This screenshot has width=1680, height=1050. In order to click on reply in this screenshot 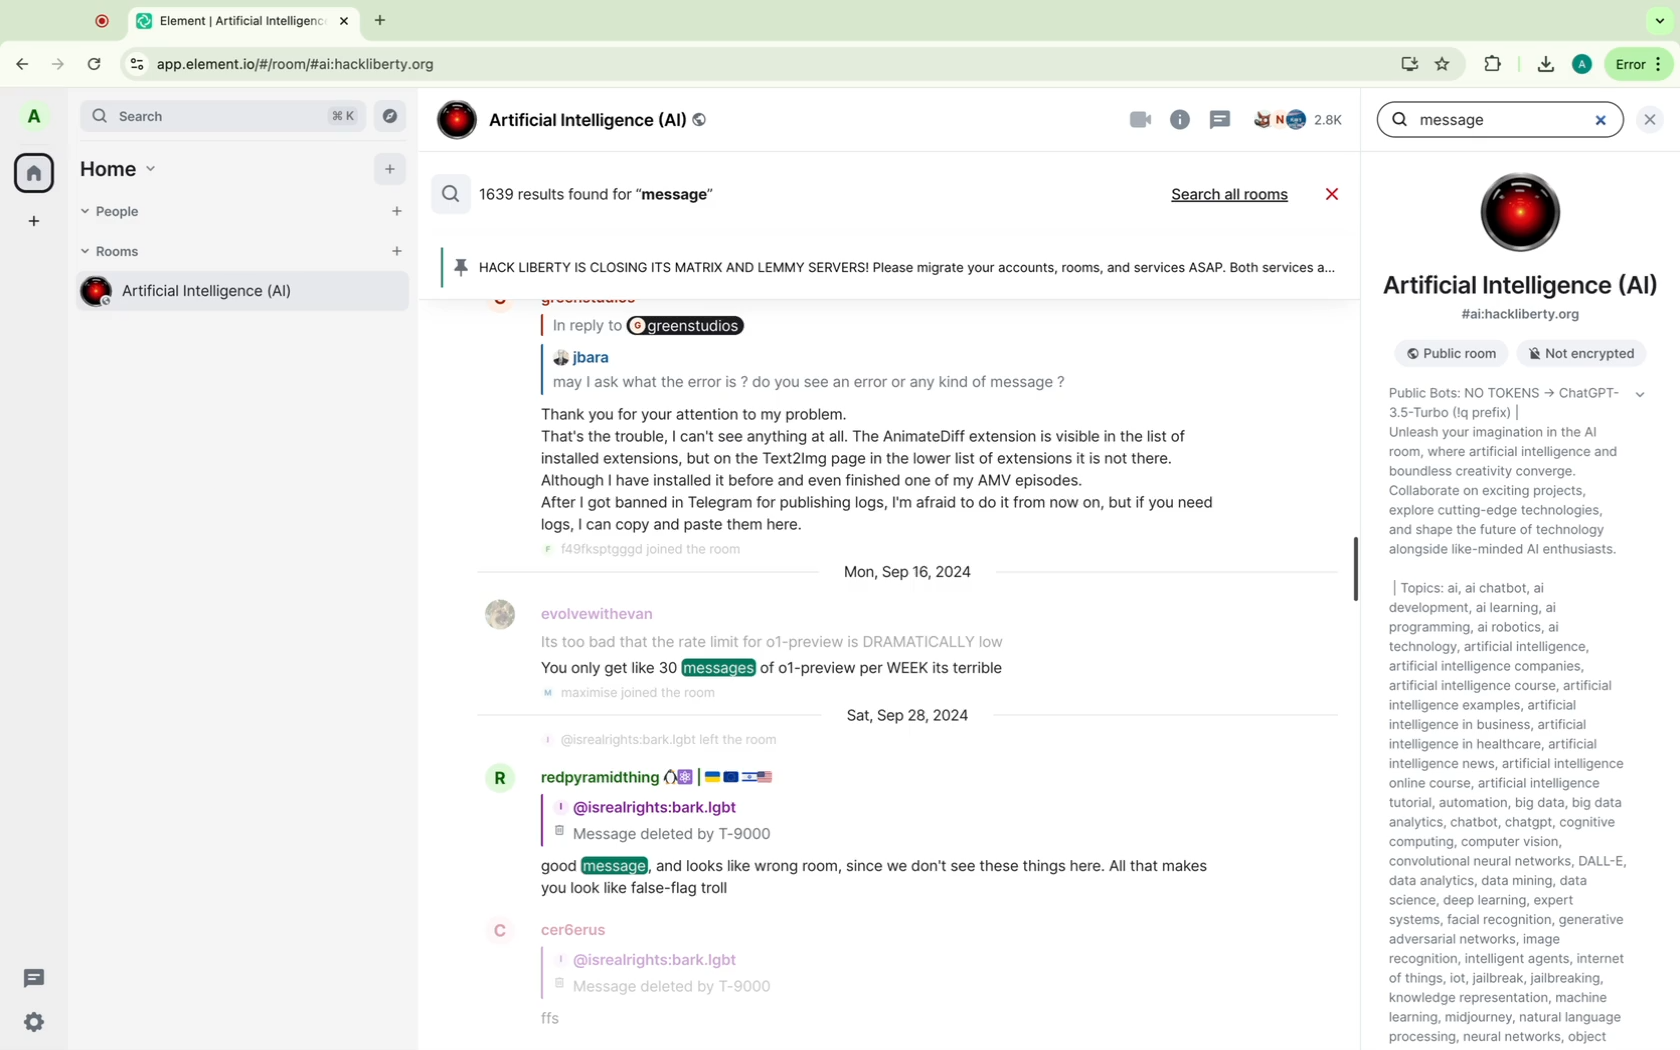, I will do `click(712, 988)`.